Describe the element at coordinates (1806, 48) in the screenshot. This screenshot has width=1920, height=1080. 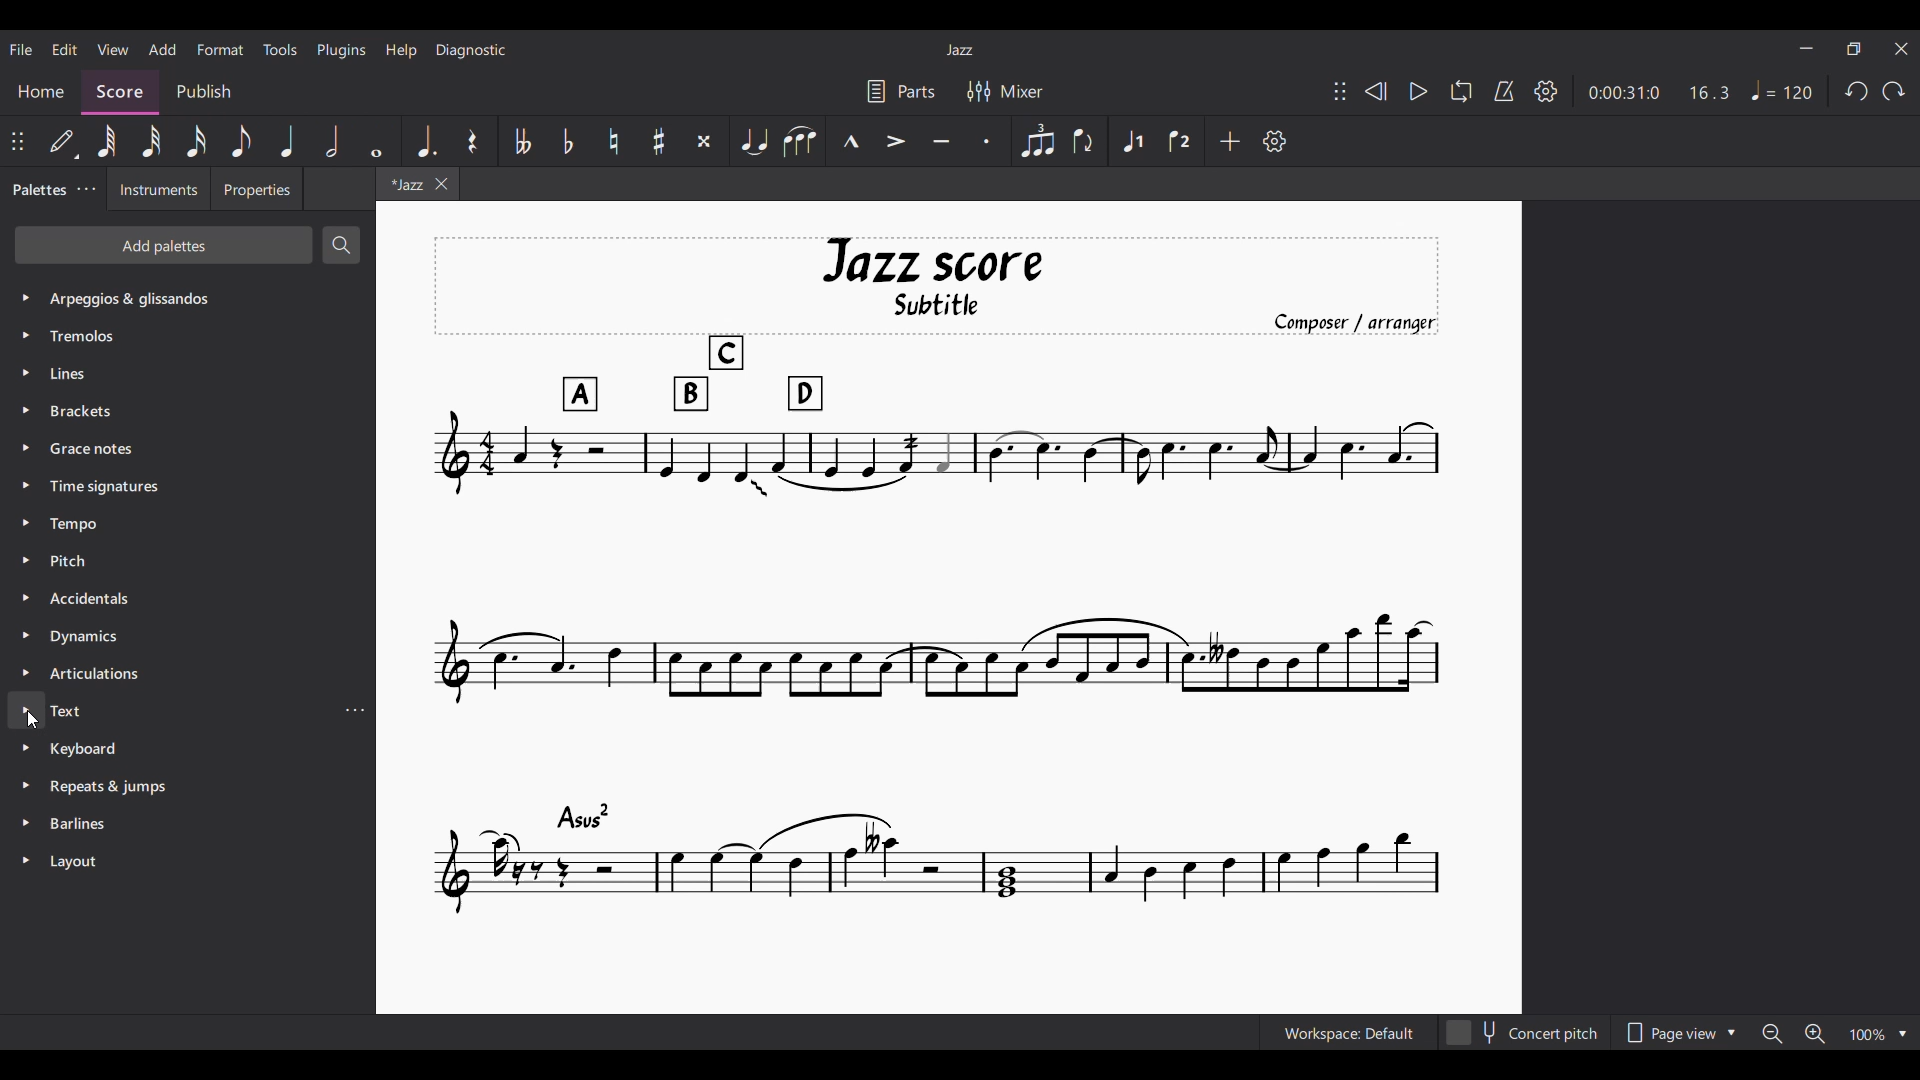
I see `Minimize` at that location.